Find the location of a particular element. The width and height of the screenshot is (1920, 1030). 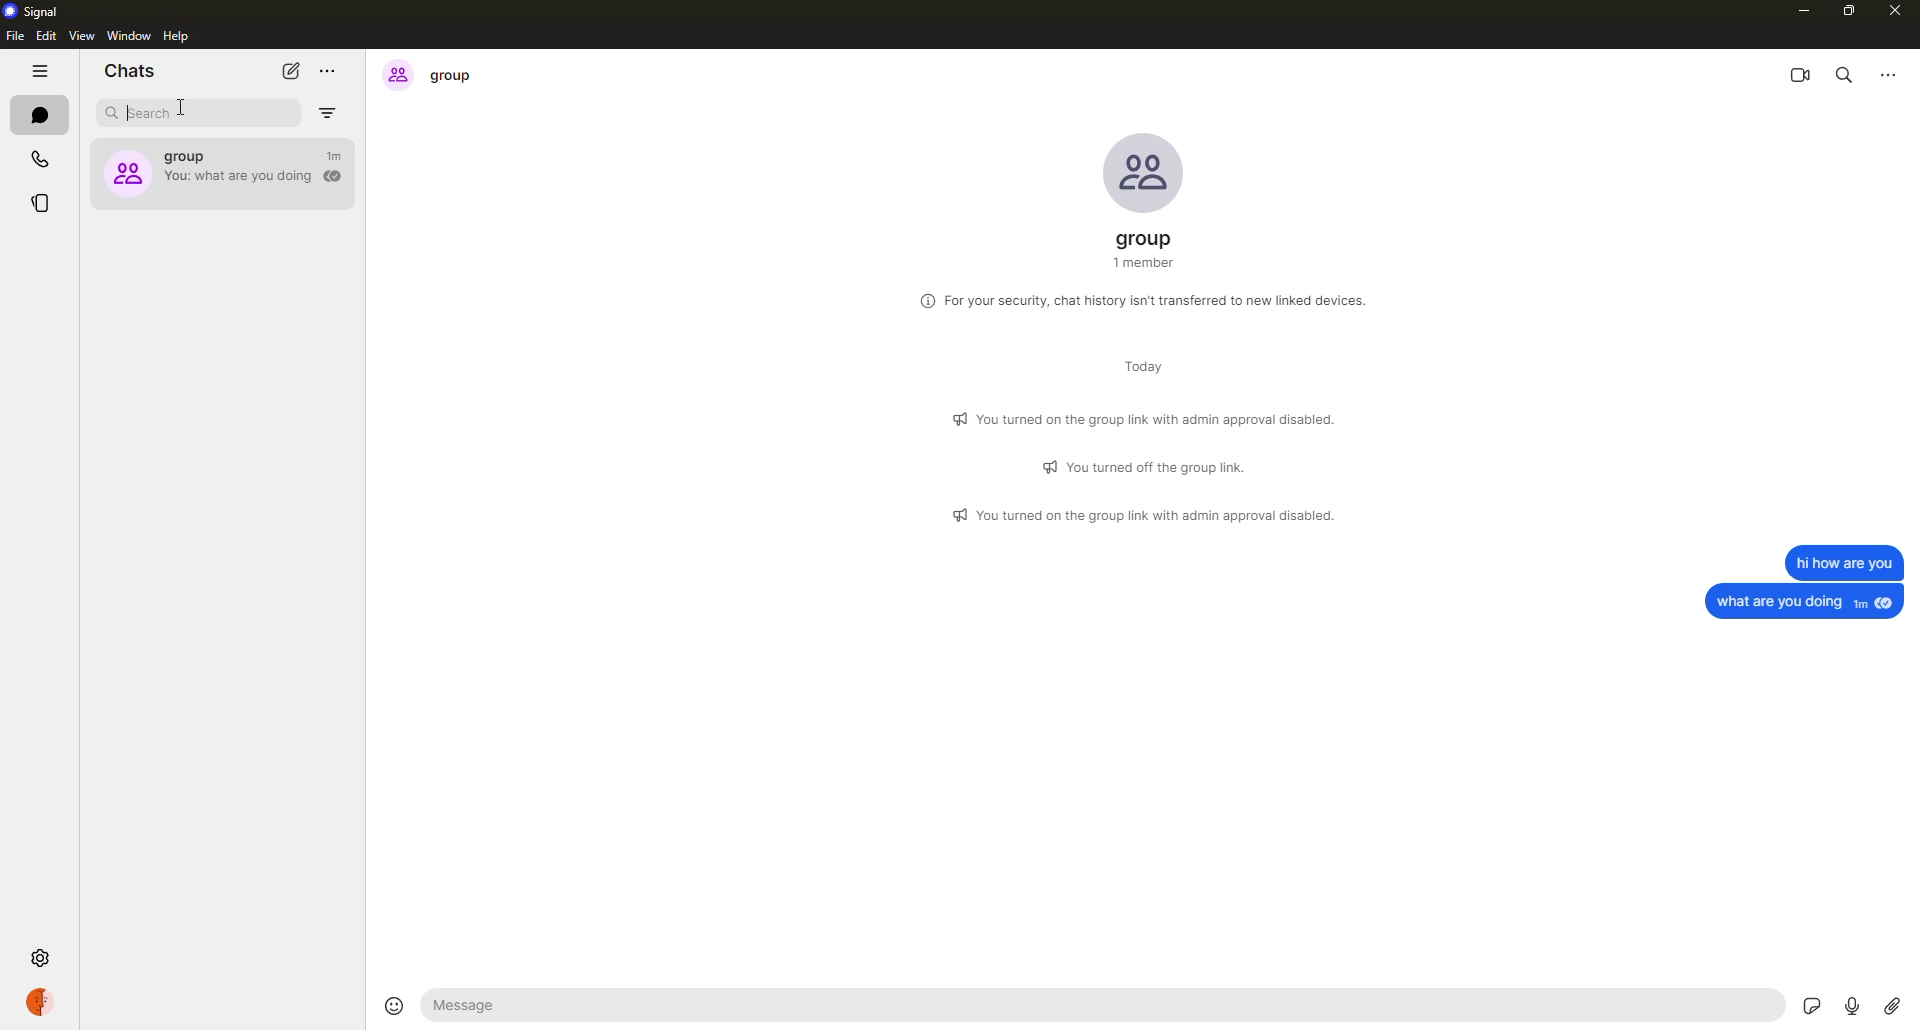

info is located at coordinates (1149, 466).